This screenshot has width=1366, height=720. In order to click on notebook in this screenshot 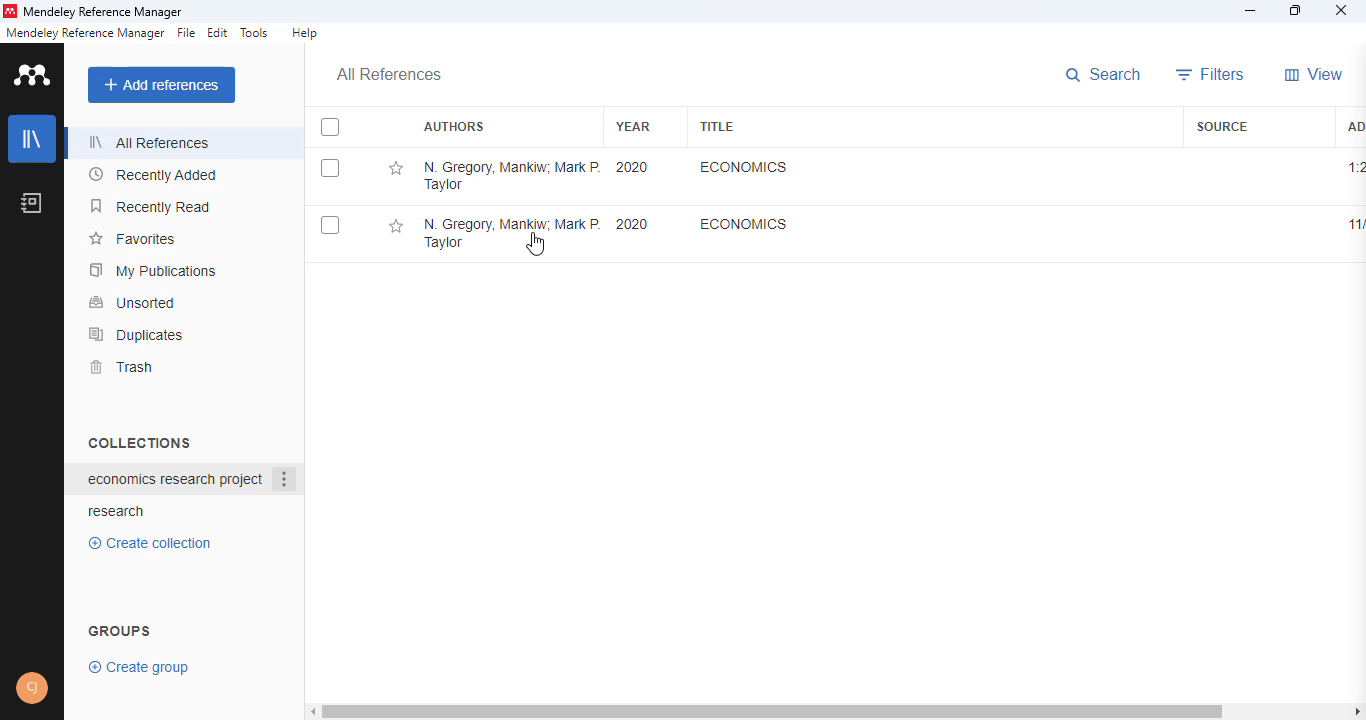, I will do `click(32, 202)`.